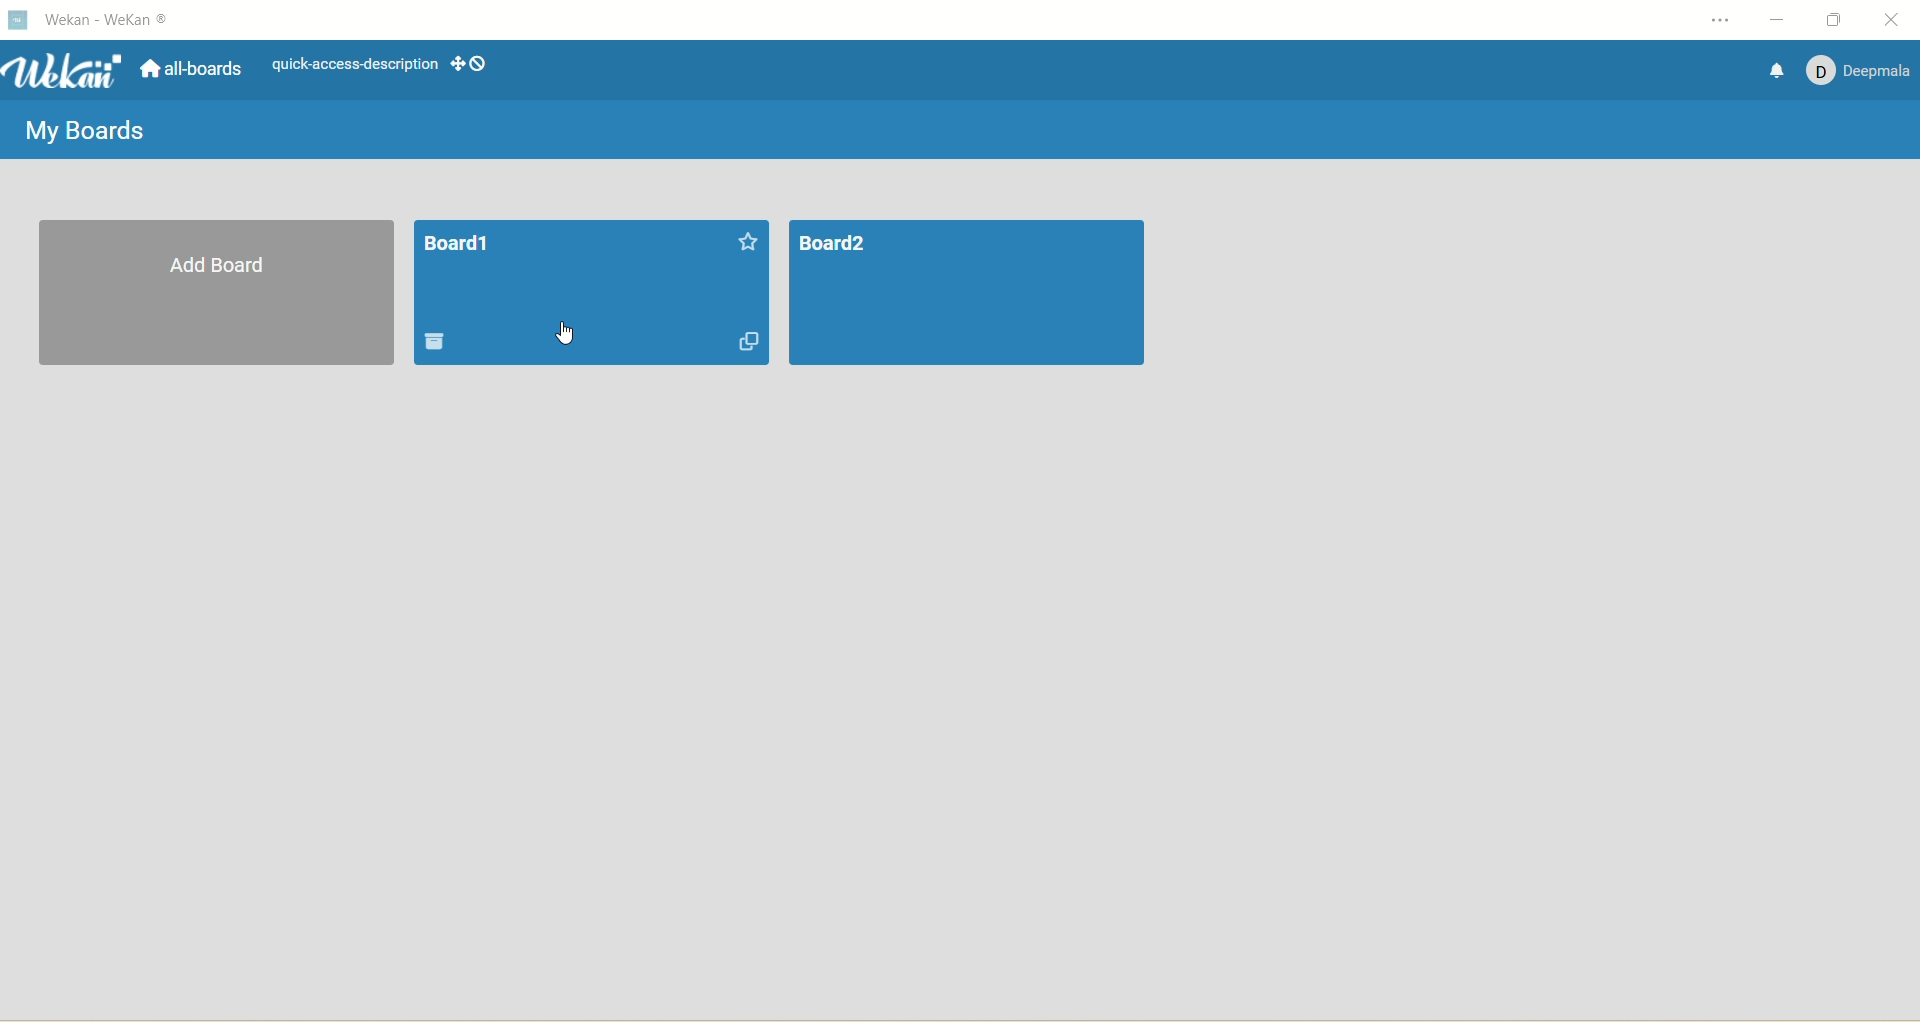 Image resolution: width=1920 pixels, height=1022 pixels. Describe the element at coordinates (350, 62) in the screenshot. I see `text` at that location.